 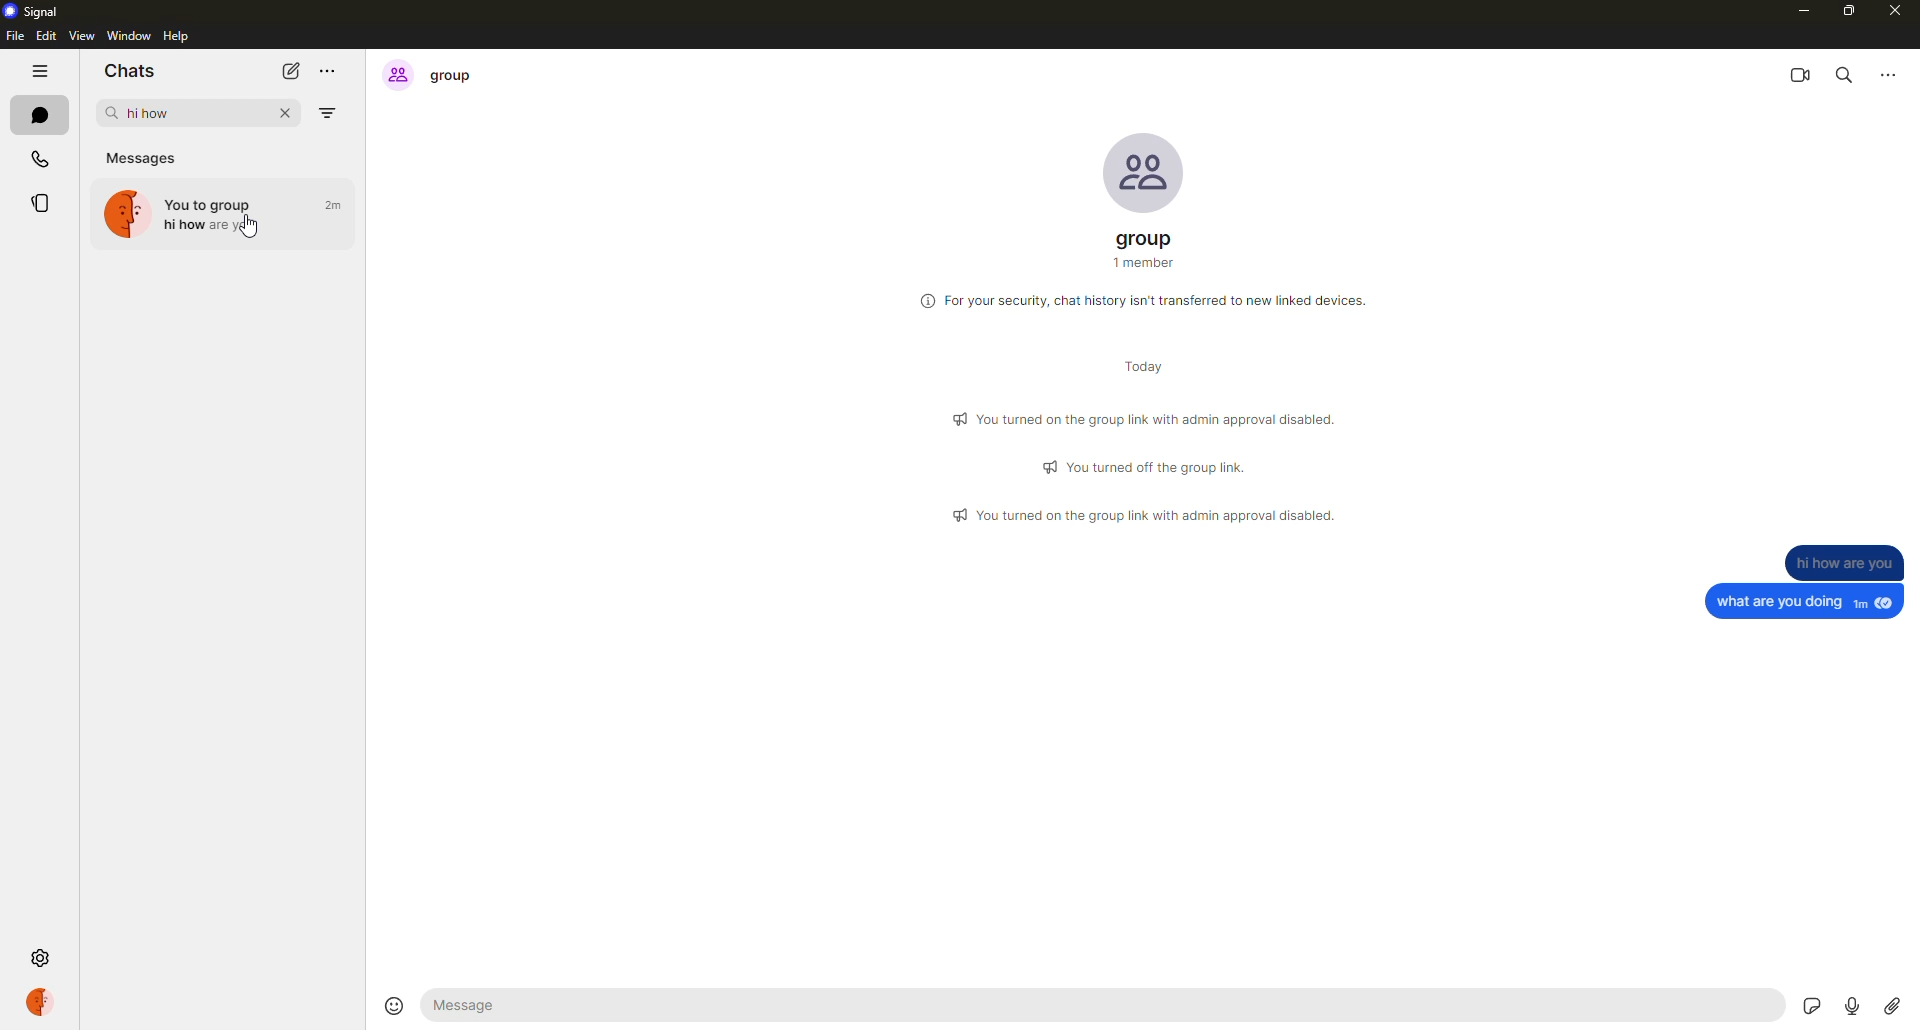 I want to click on profile pic, so click(x=1142, y=171).